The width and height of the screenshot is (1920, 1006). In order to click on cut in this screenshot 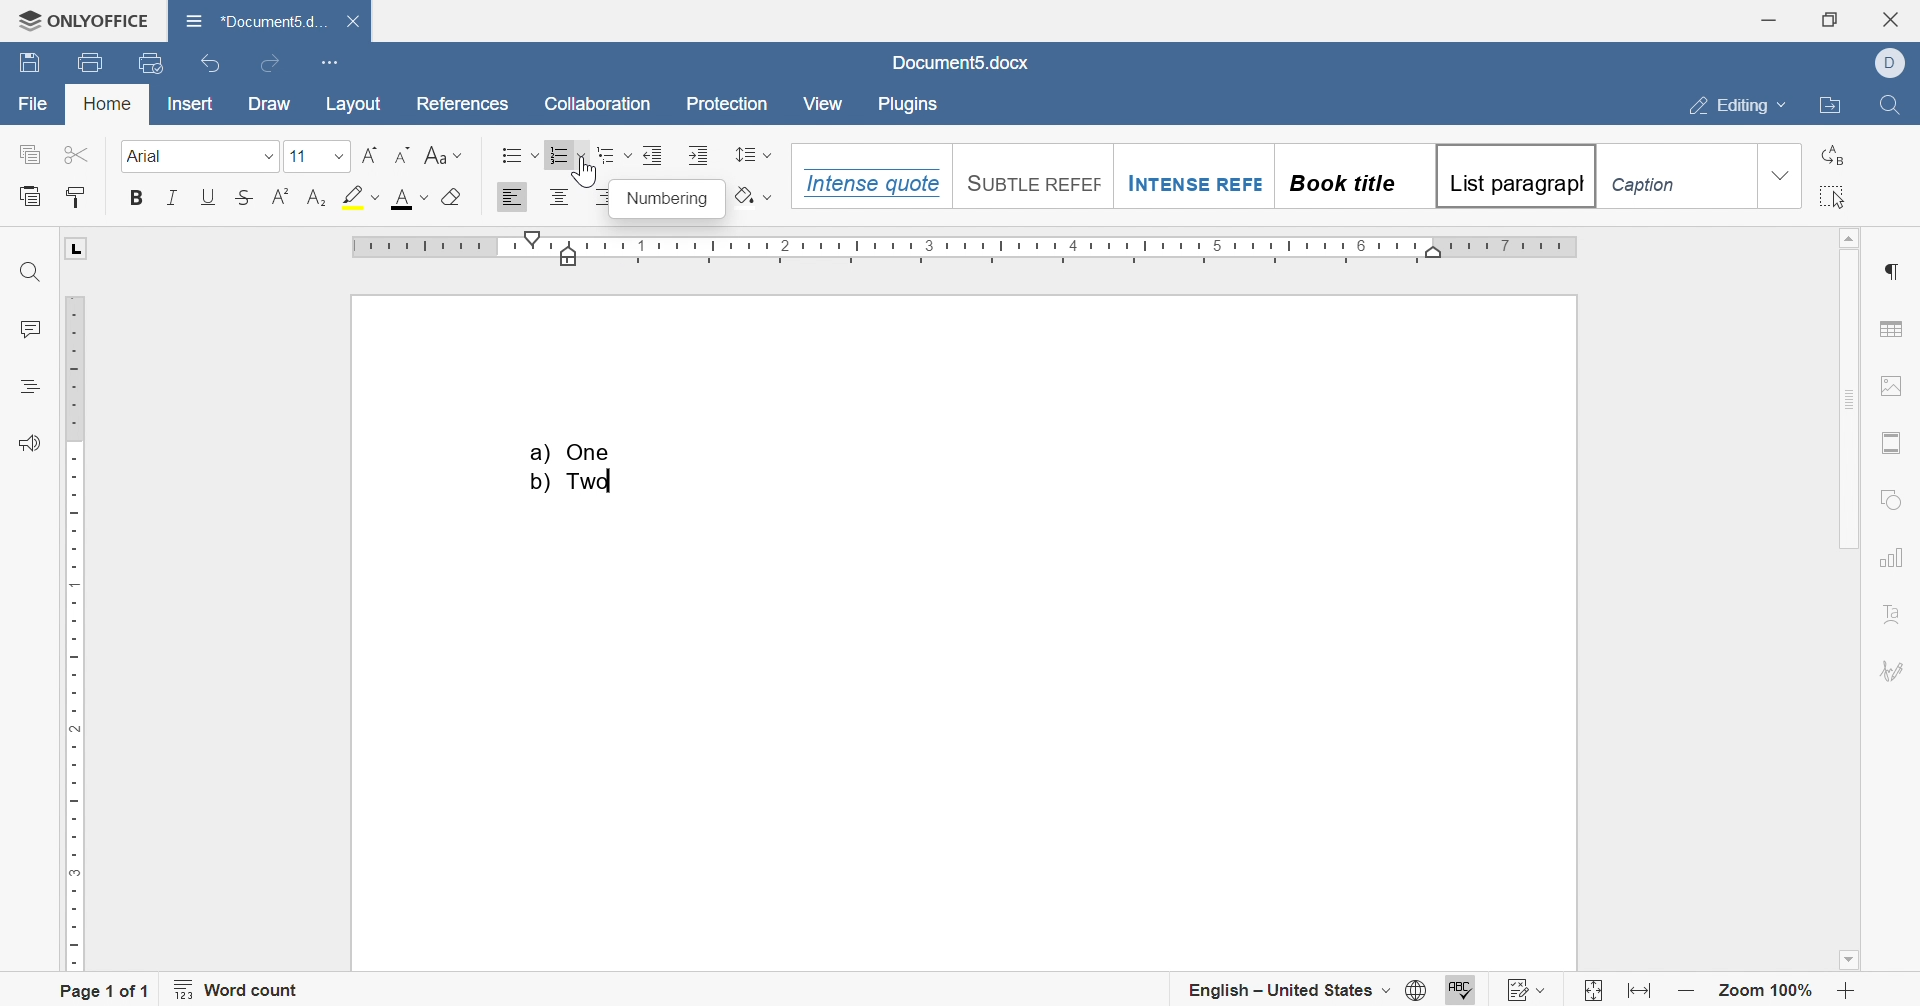, I will do `click(78, 155)`.